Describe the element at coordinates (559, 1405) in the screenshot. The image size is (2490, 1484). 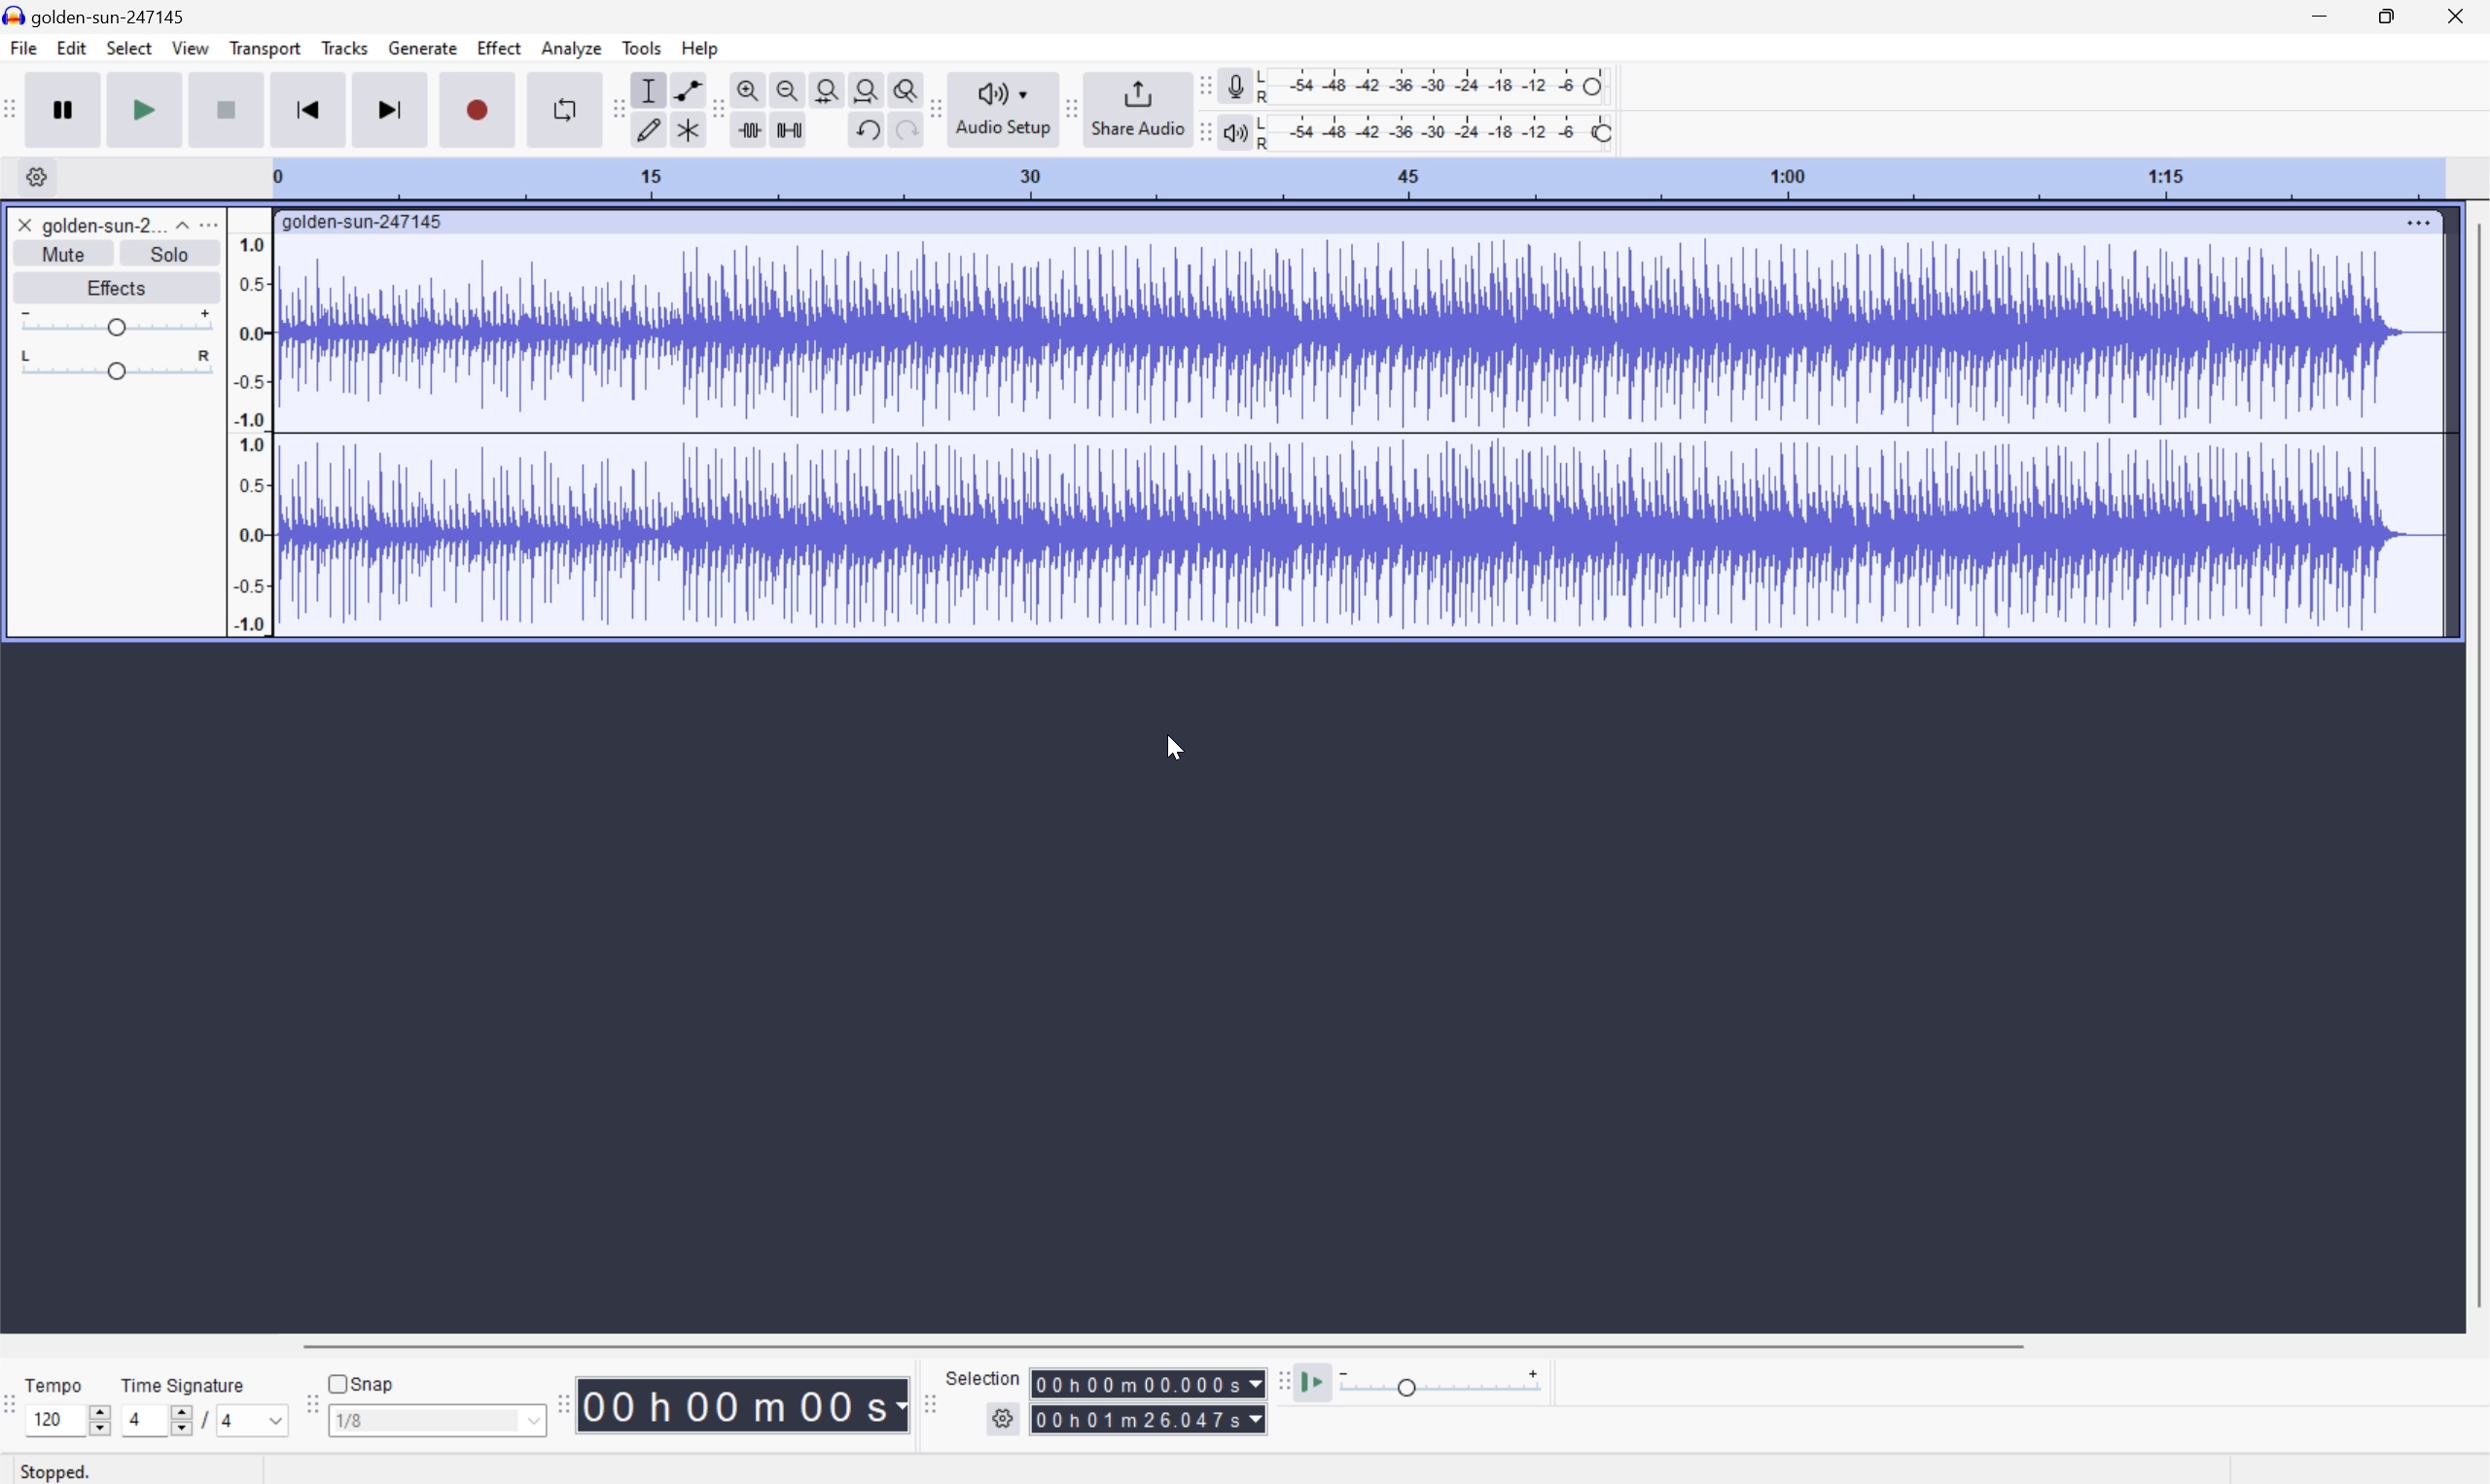
I see `Audacity Time toolbar` at that location.